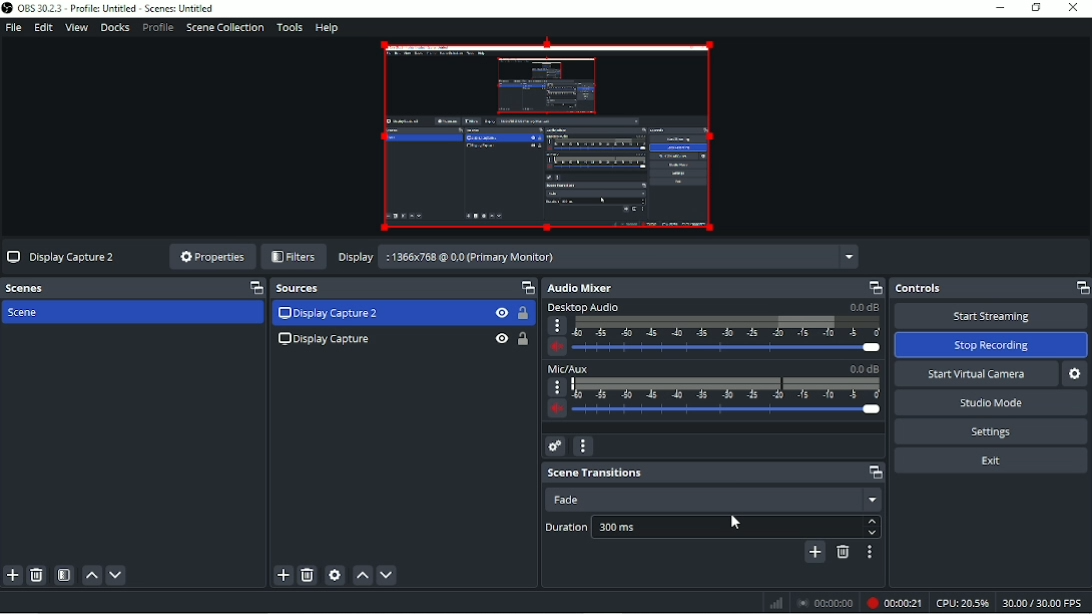  Describe the element at coordinates (544, 133) in the screenshot. I see `Display capture 2 (display captured)` at that location.